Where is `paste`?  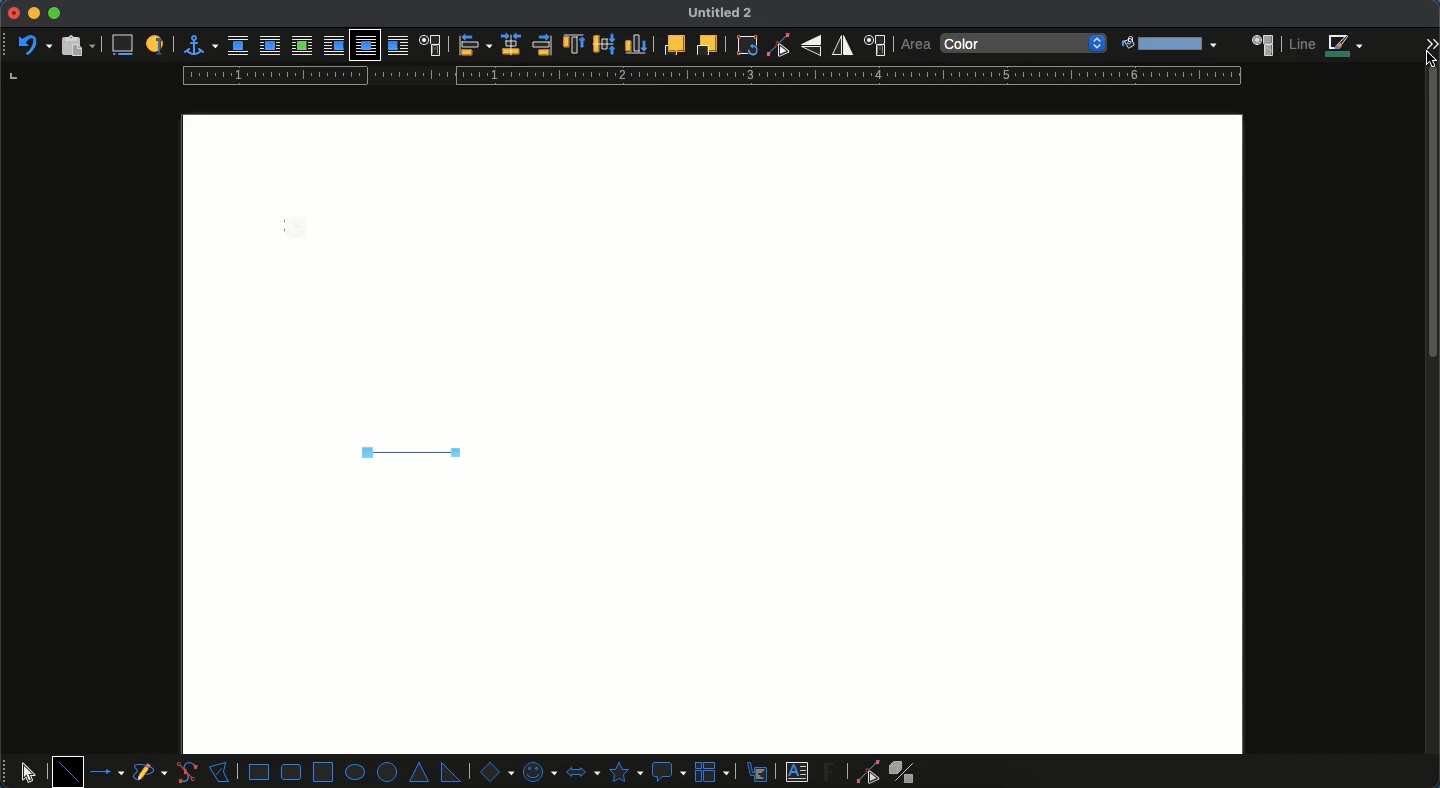 paste is located at coordinates (76, 45).